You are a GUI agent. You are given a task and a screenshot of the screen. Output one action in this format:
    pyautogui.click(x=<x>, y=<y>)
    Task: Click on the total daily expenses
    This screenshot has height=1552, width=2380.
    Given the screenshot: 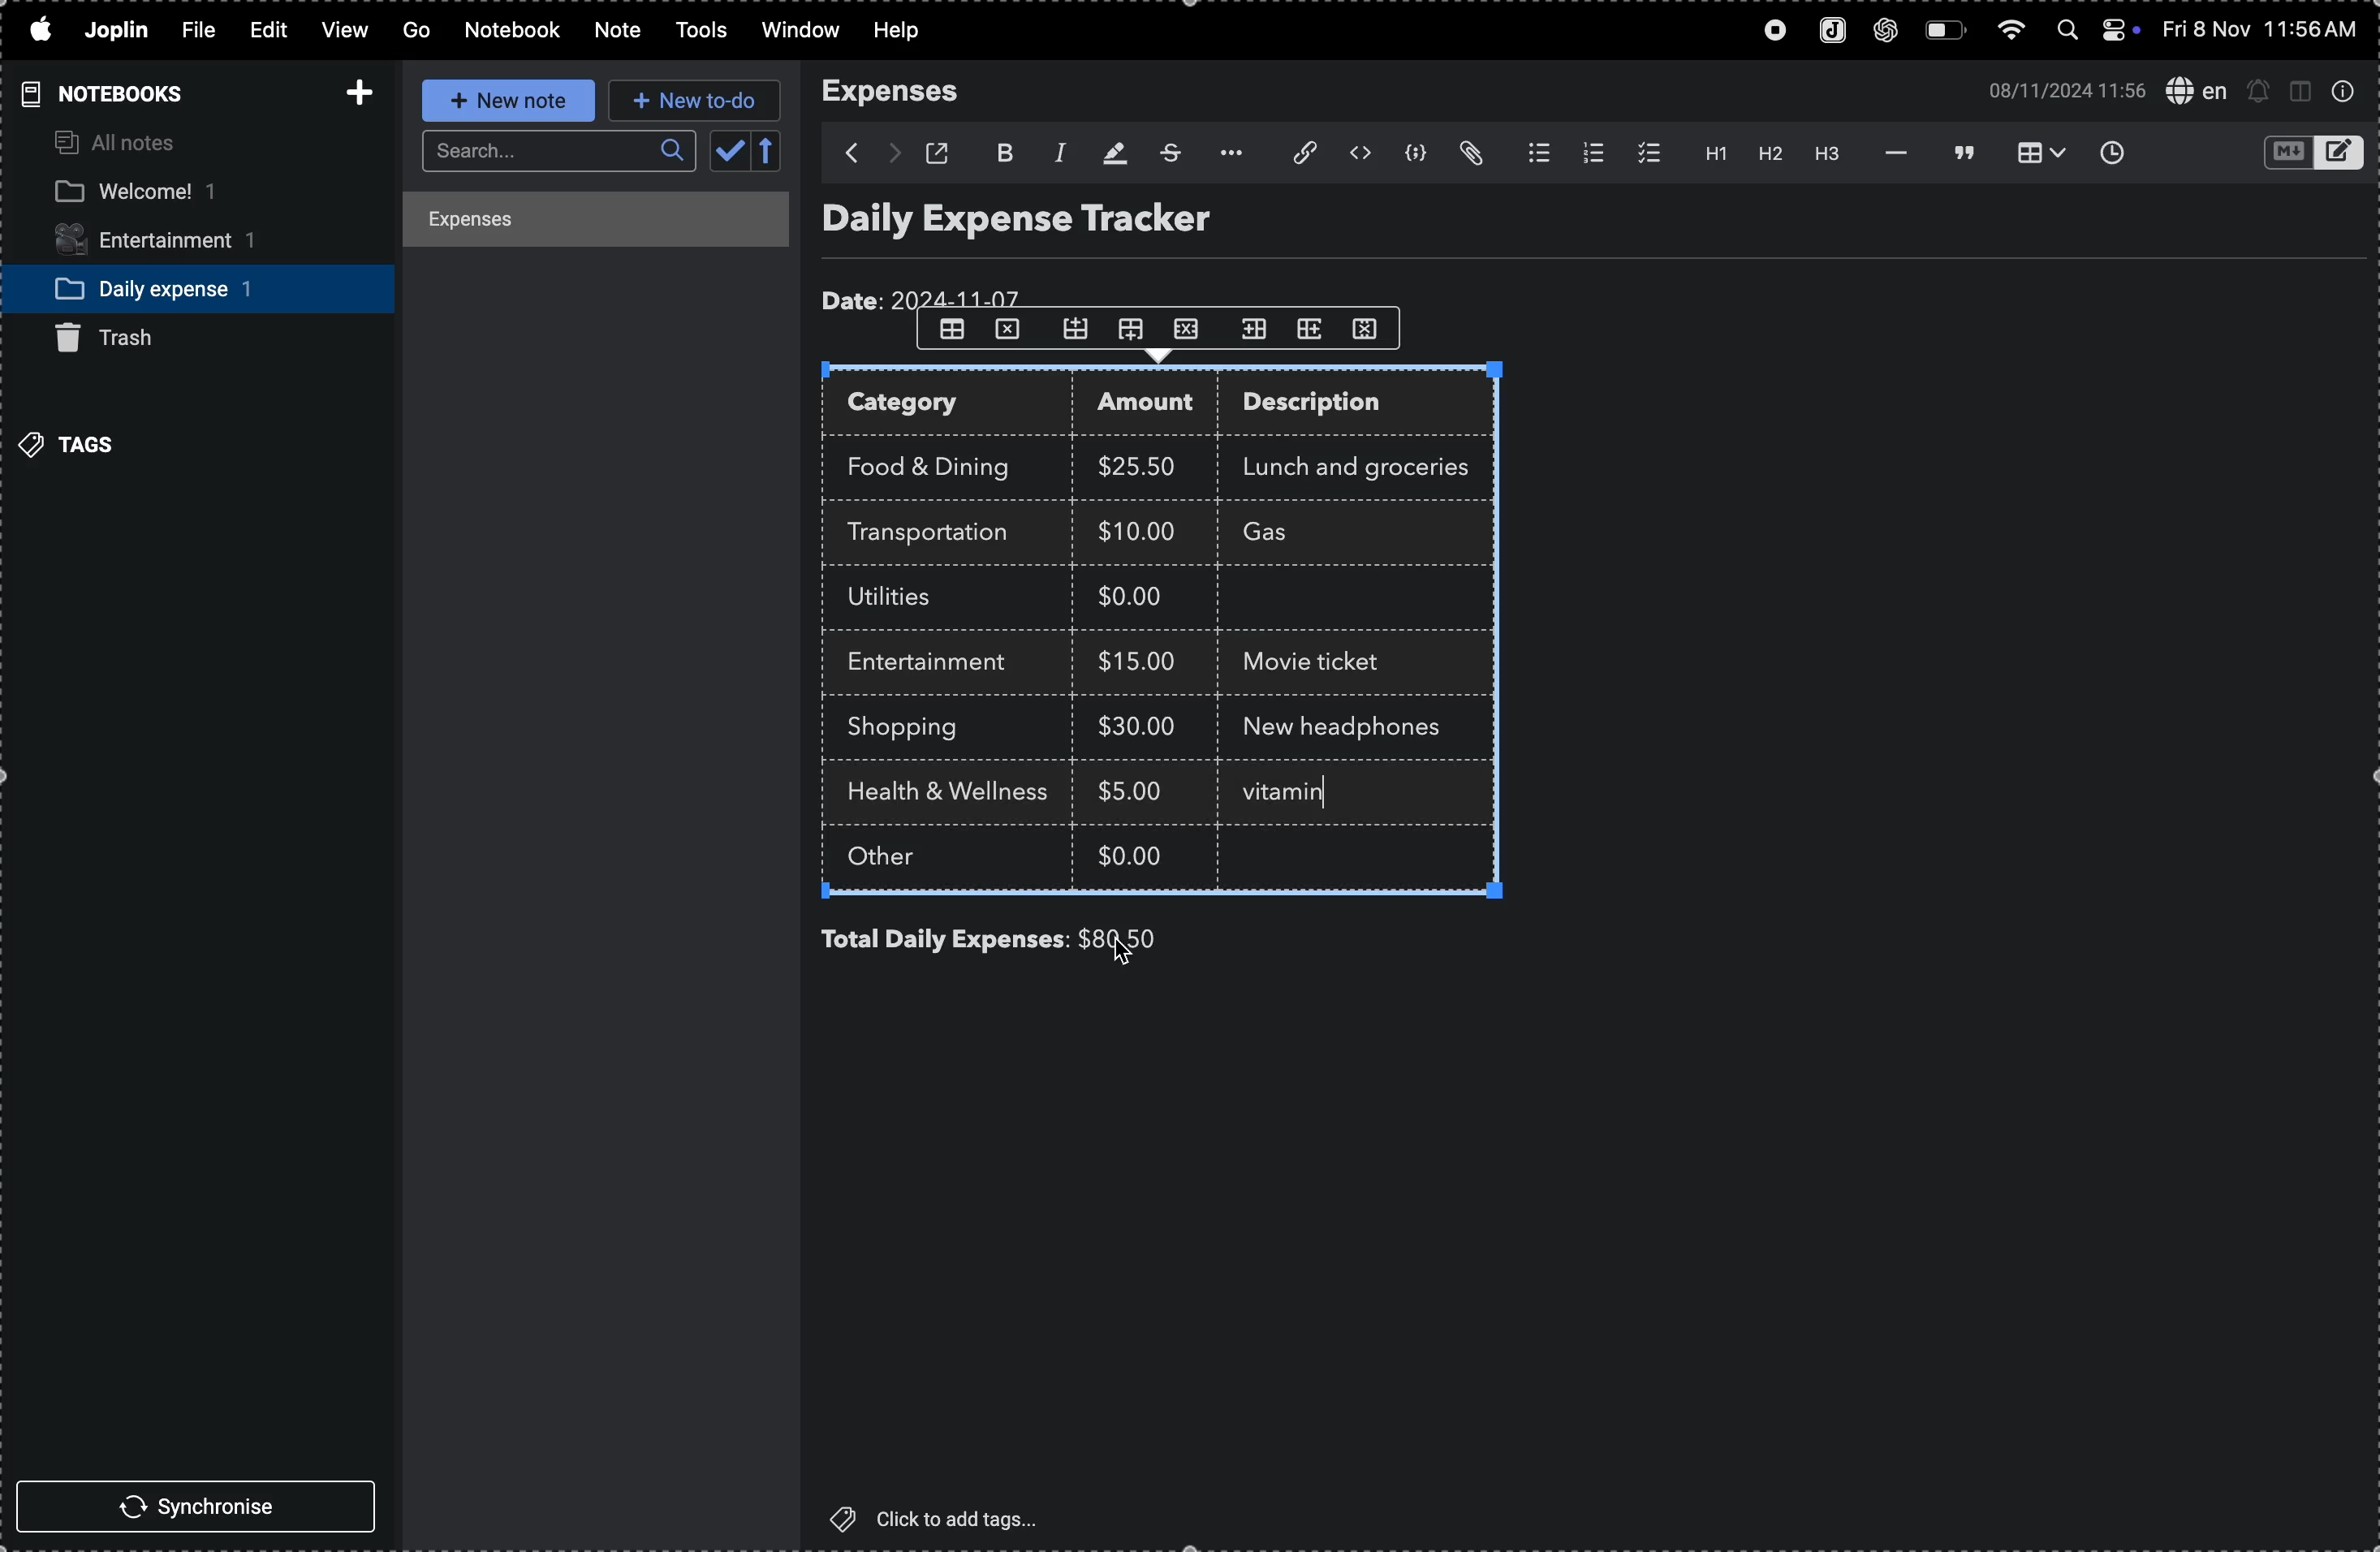 What is the action you would take?
    pyautogui.click(x=945, y=940)
    